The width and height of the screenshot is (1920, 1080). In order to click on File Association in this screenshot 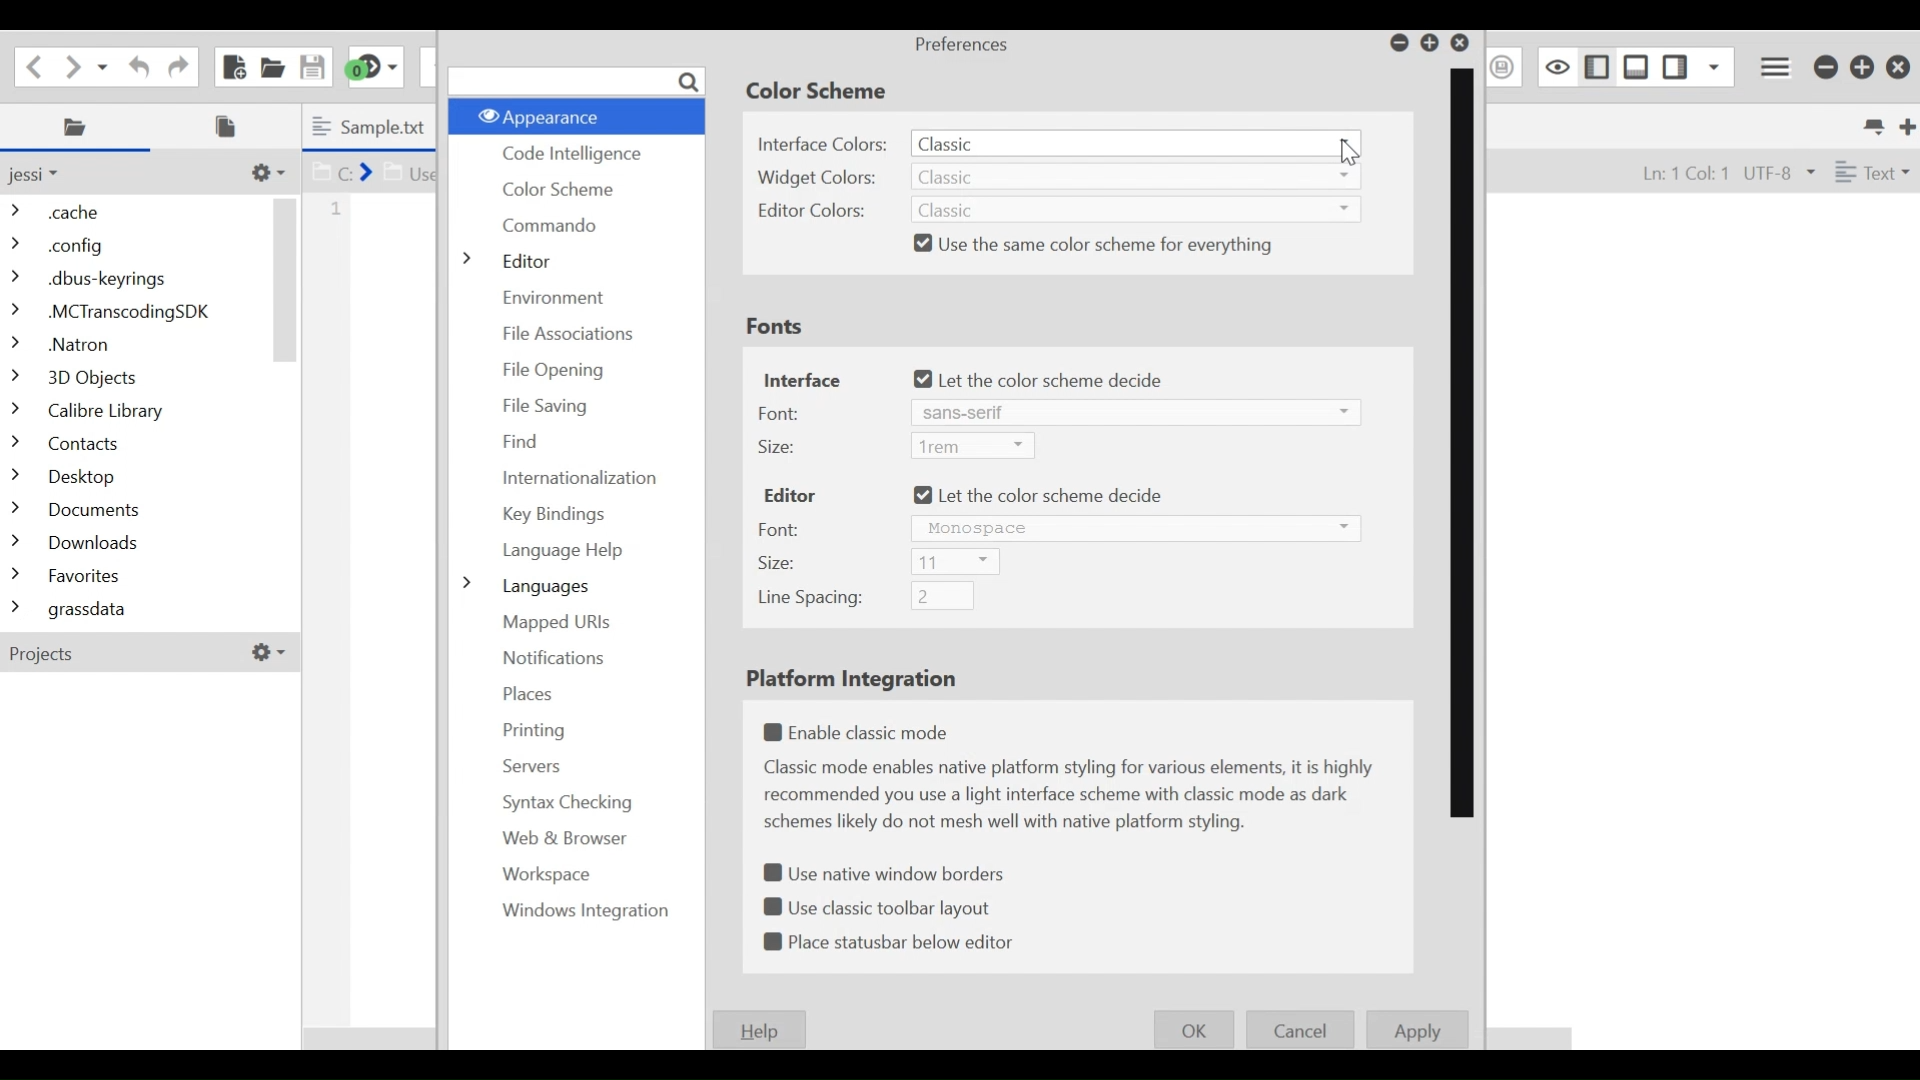, I will do `click(571, 334)`.